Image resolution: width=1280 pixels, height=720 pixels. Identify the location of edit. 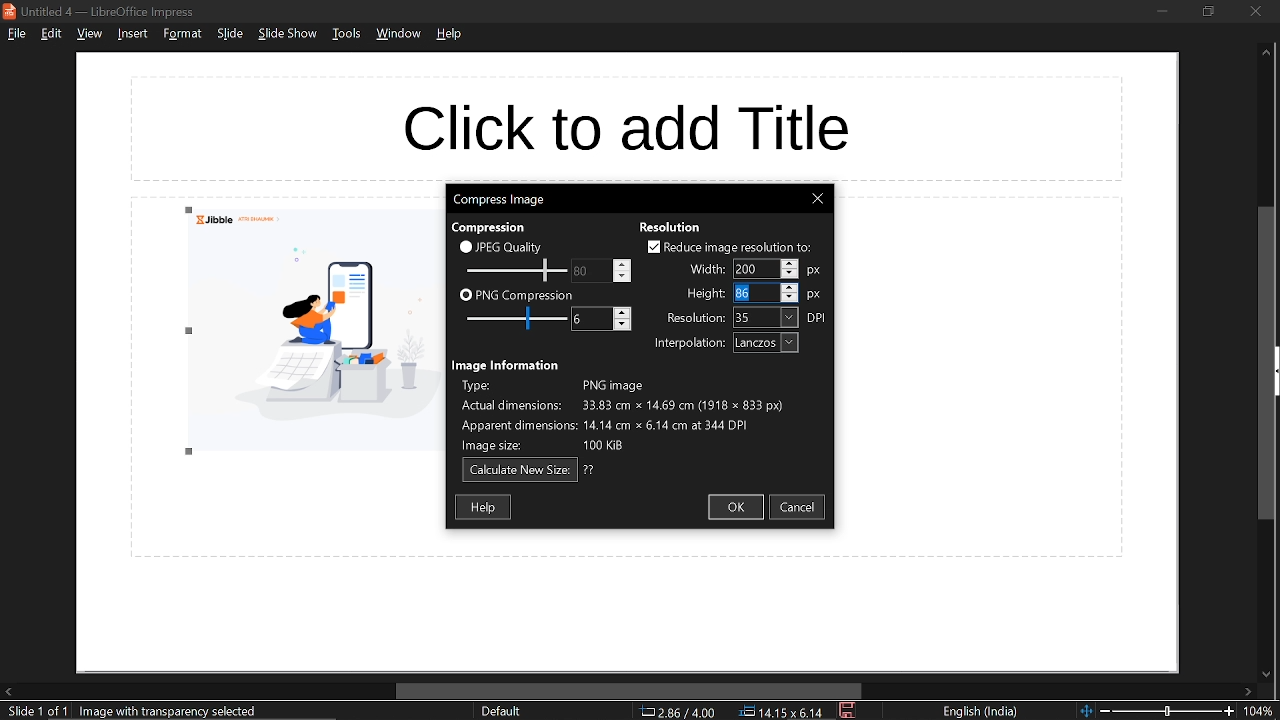
(53, 33).